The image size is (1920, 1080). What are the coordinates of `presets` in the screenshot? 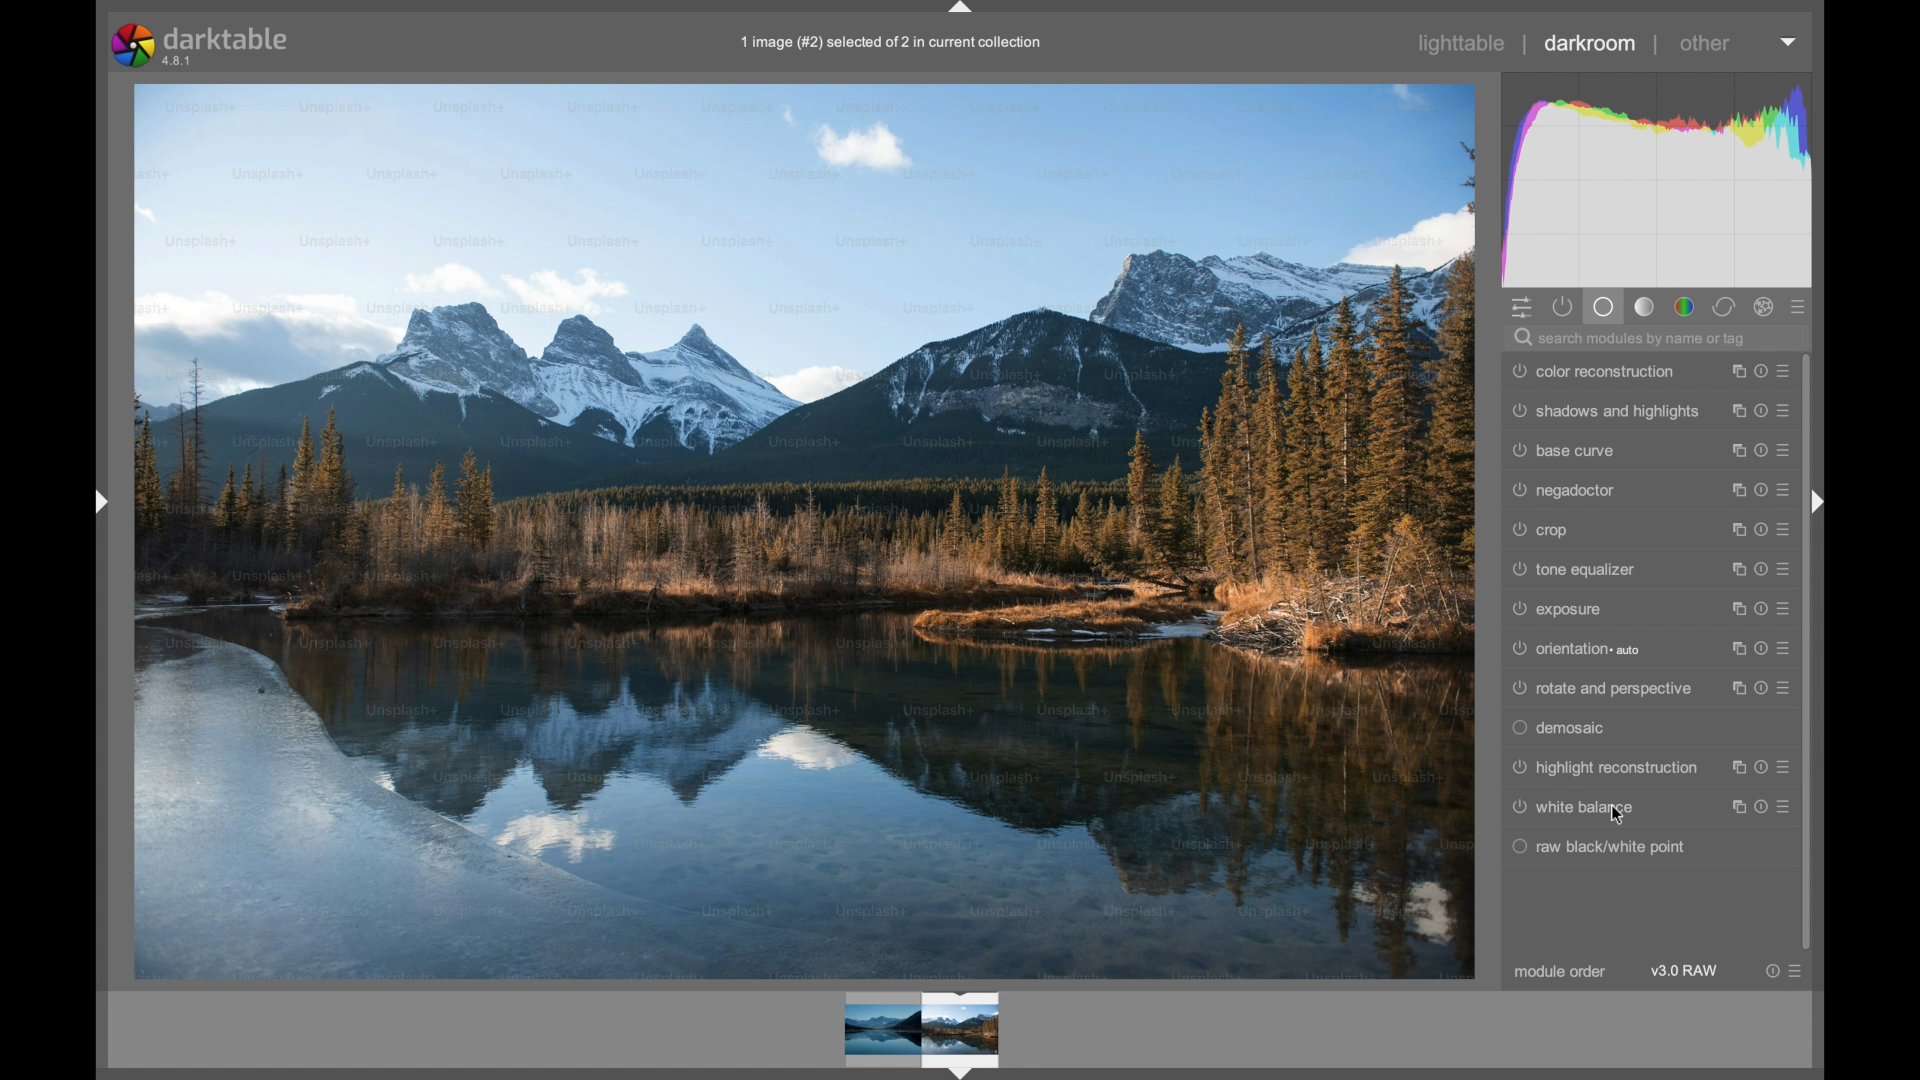 It's located at (1789, 647).